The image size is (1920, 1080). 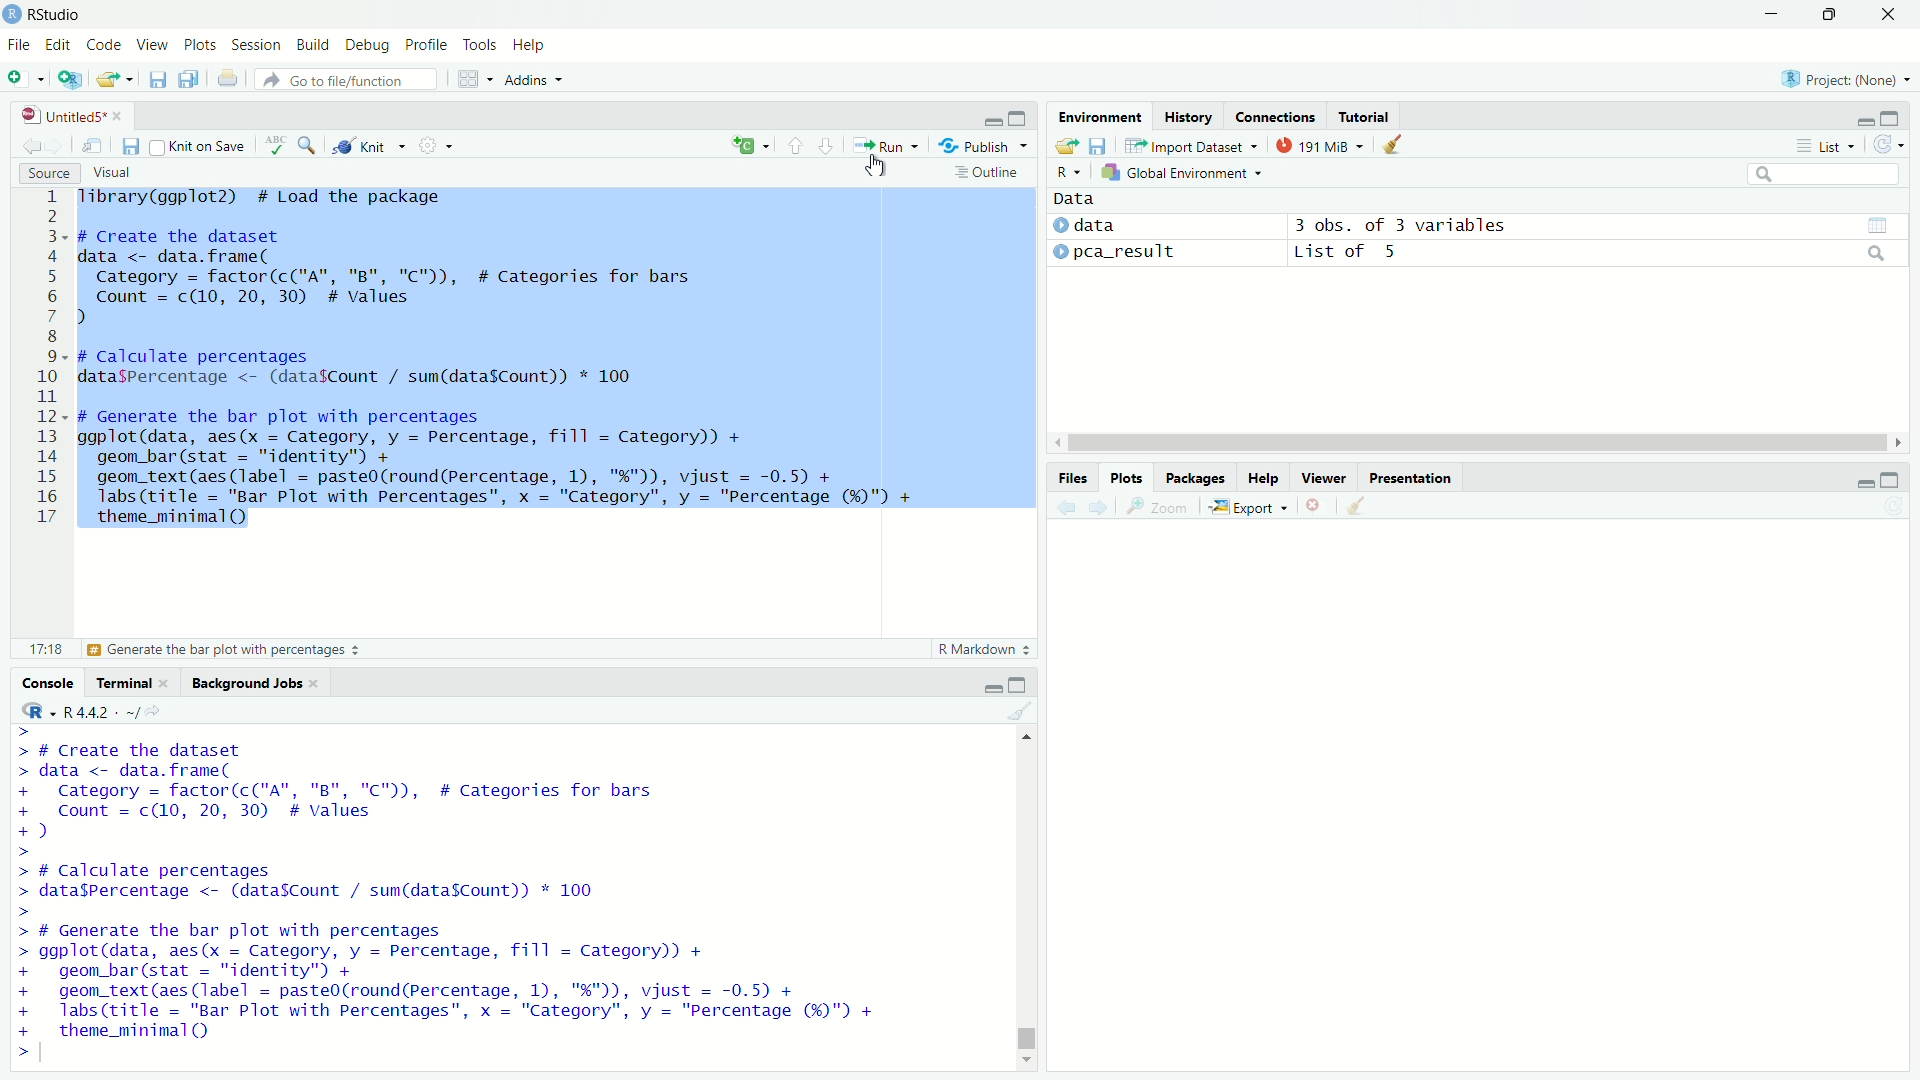 What do you see at coordinates (141, 649) in the screenshot?
I see `calculate percentages` at bounding box center [141, 649].